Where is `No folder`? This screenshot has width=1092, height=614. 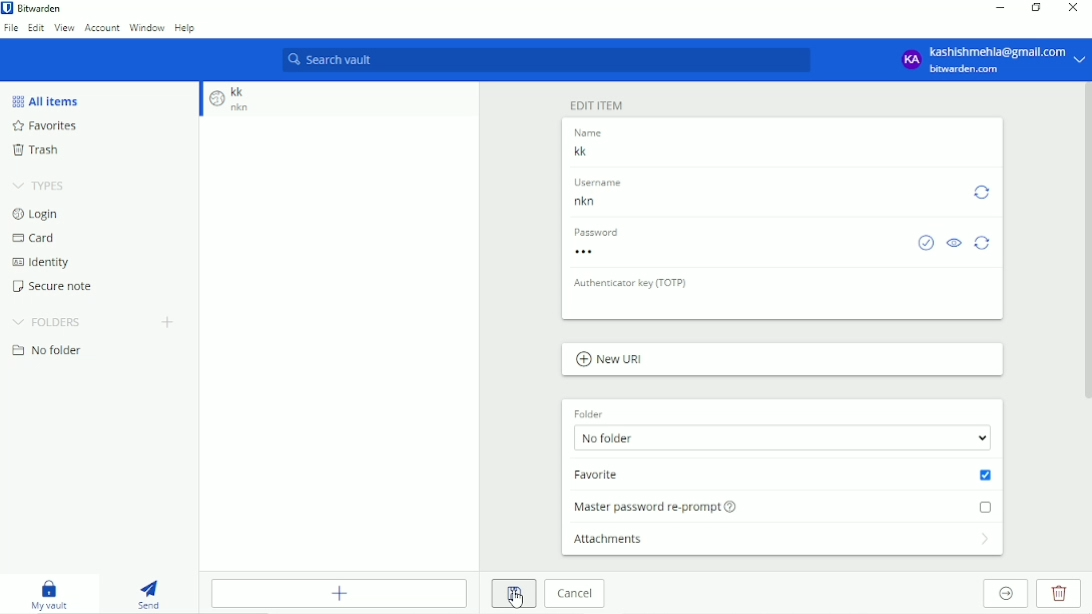 No folder is located at coordinates (783, 437).